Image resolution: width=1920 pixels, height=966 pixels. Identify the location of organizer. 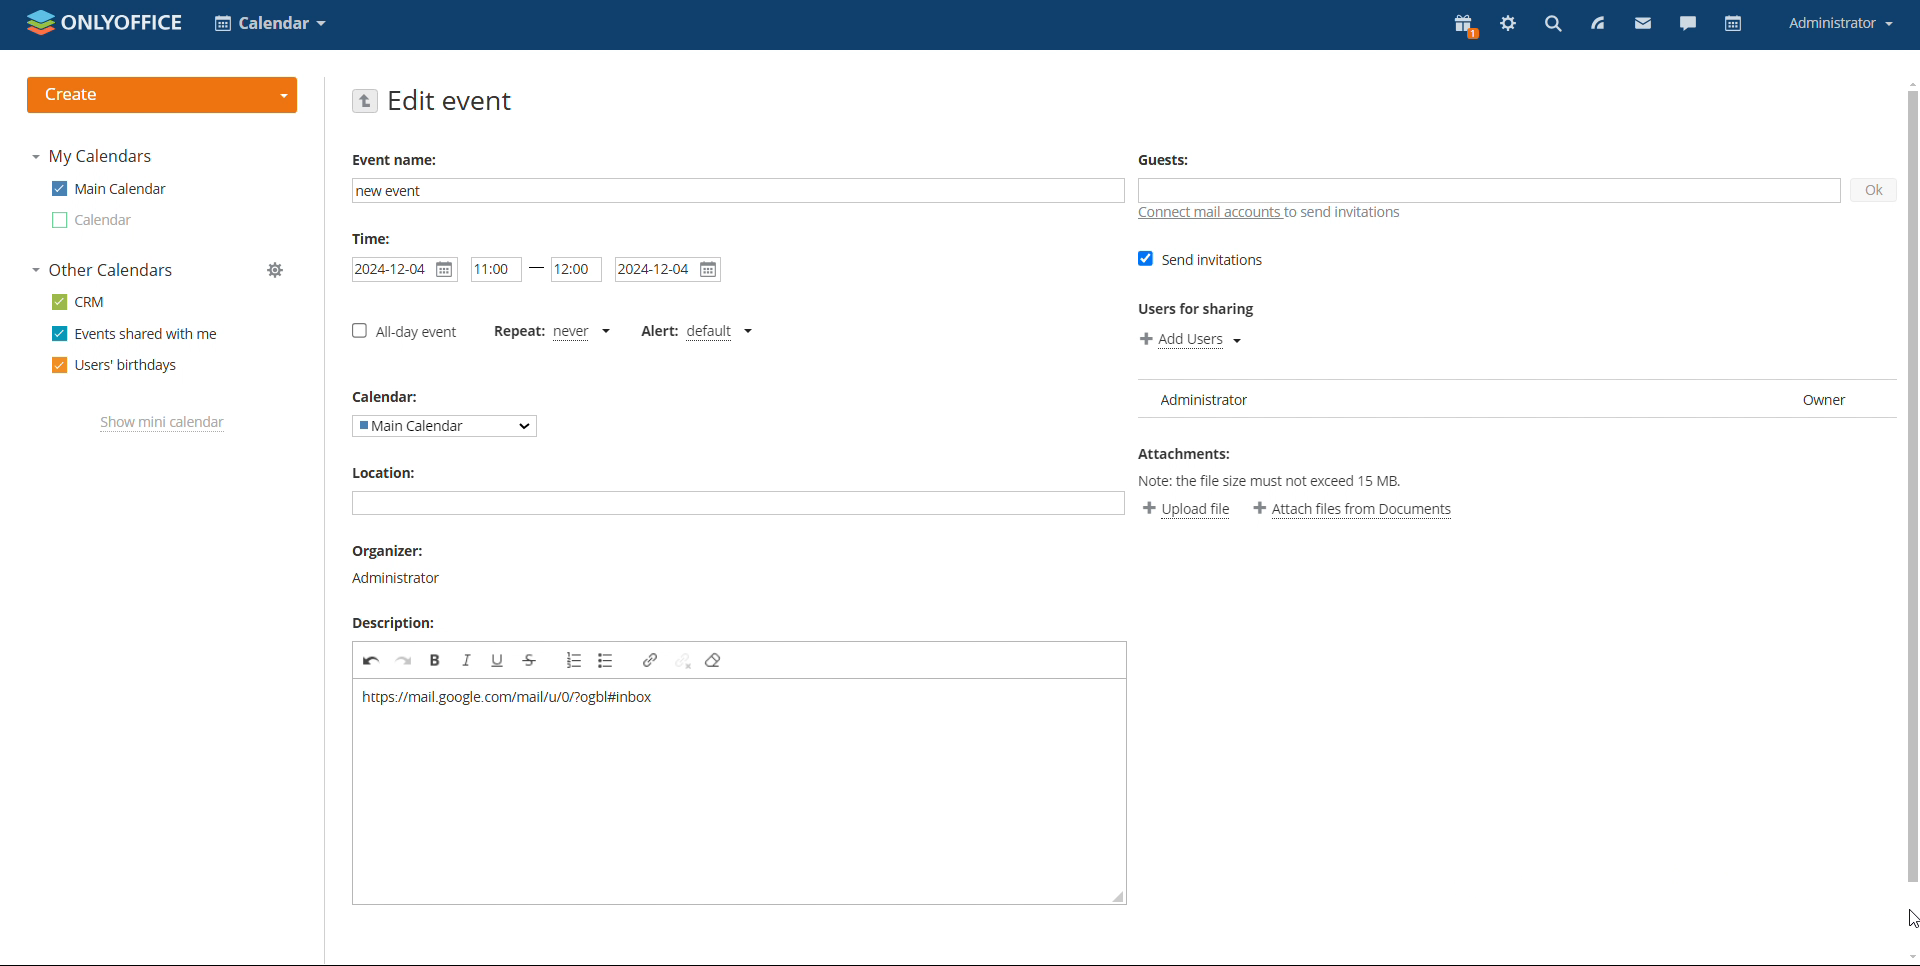
(398, 565).